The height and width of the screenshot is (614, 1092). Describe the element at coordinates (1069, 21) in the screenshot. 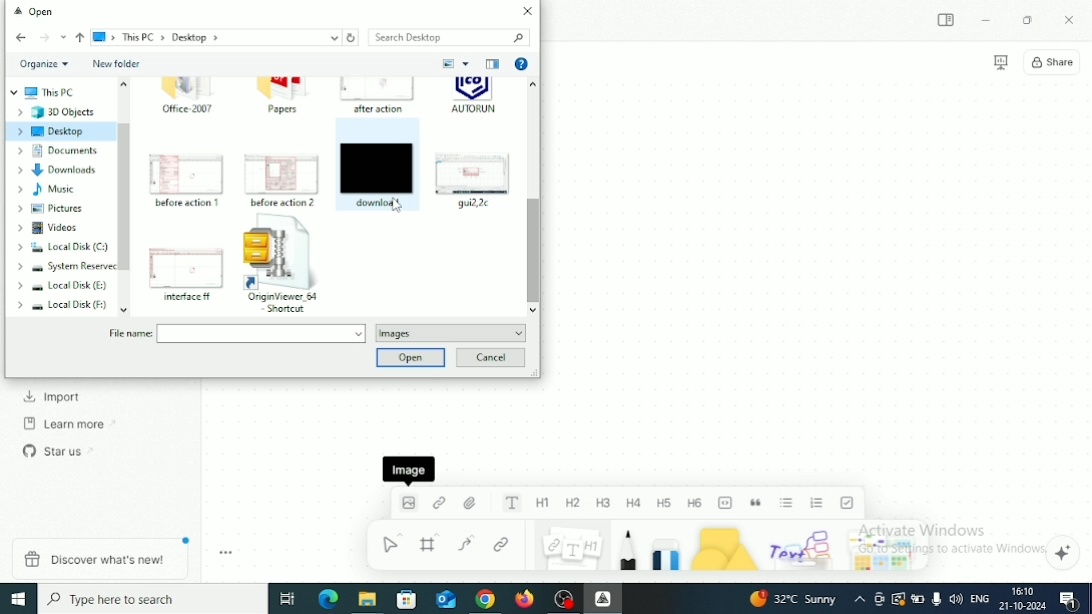

I see `Close` at that location.